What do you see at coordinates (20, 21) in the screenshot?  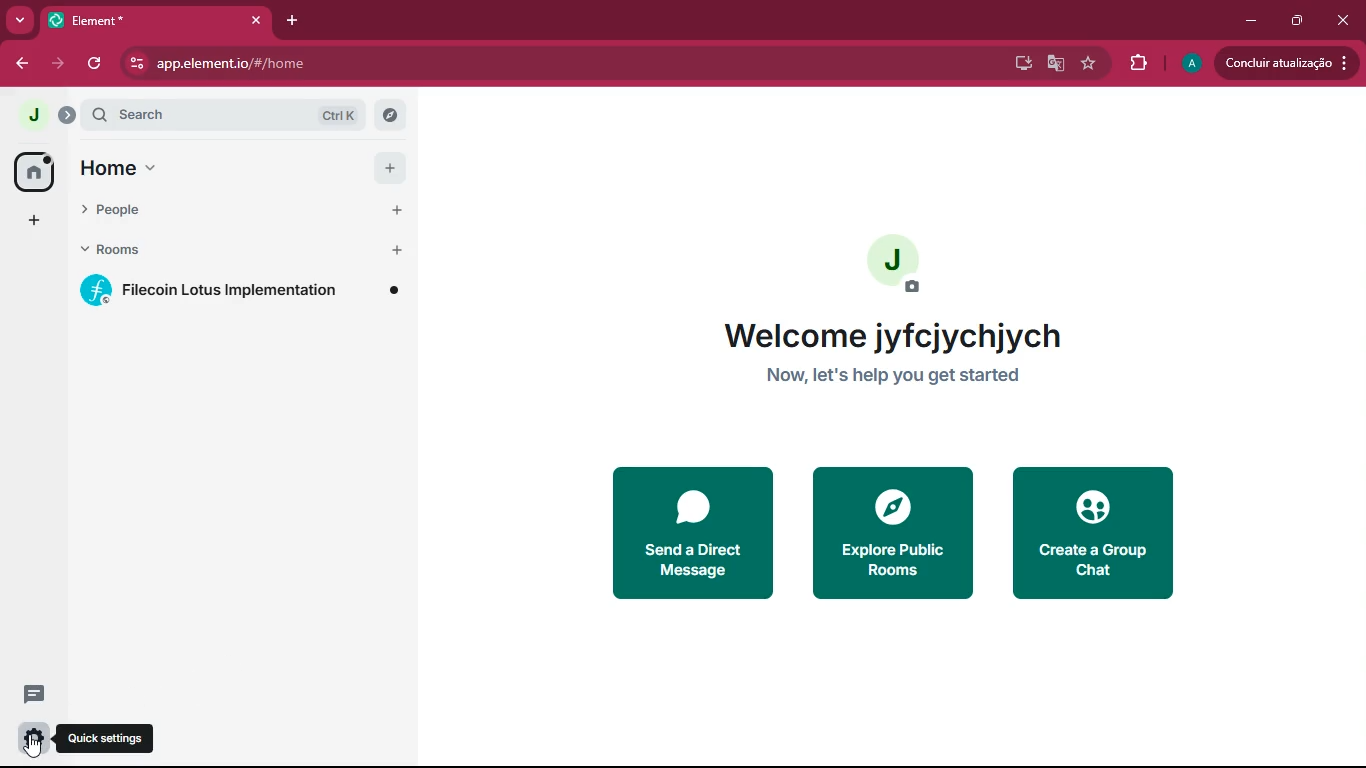 I see `more` at bounding box center [20, 21].